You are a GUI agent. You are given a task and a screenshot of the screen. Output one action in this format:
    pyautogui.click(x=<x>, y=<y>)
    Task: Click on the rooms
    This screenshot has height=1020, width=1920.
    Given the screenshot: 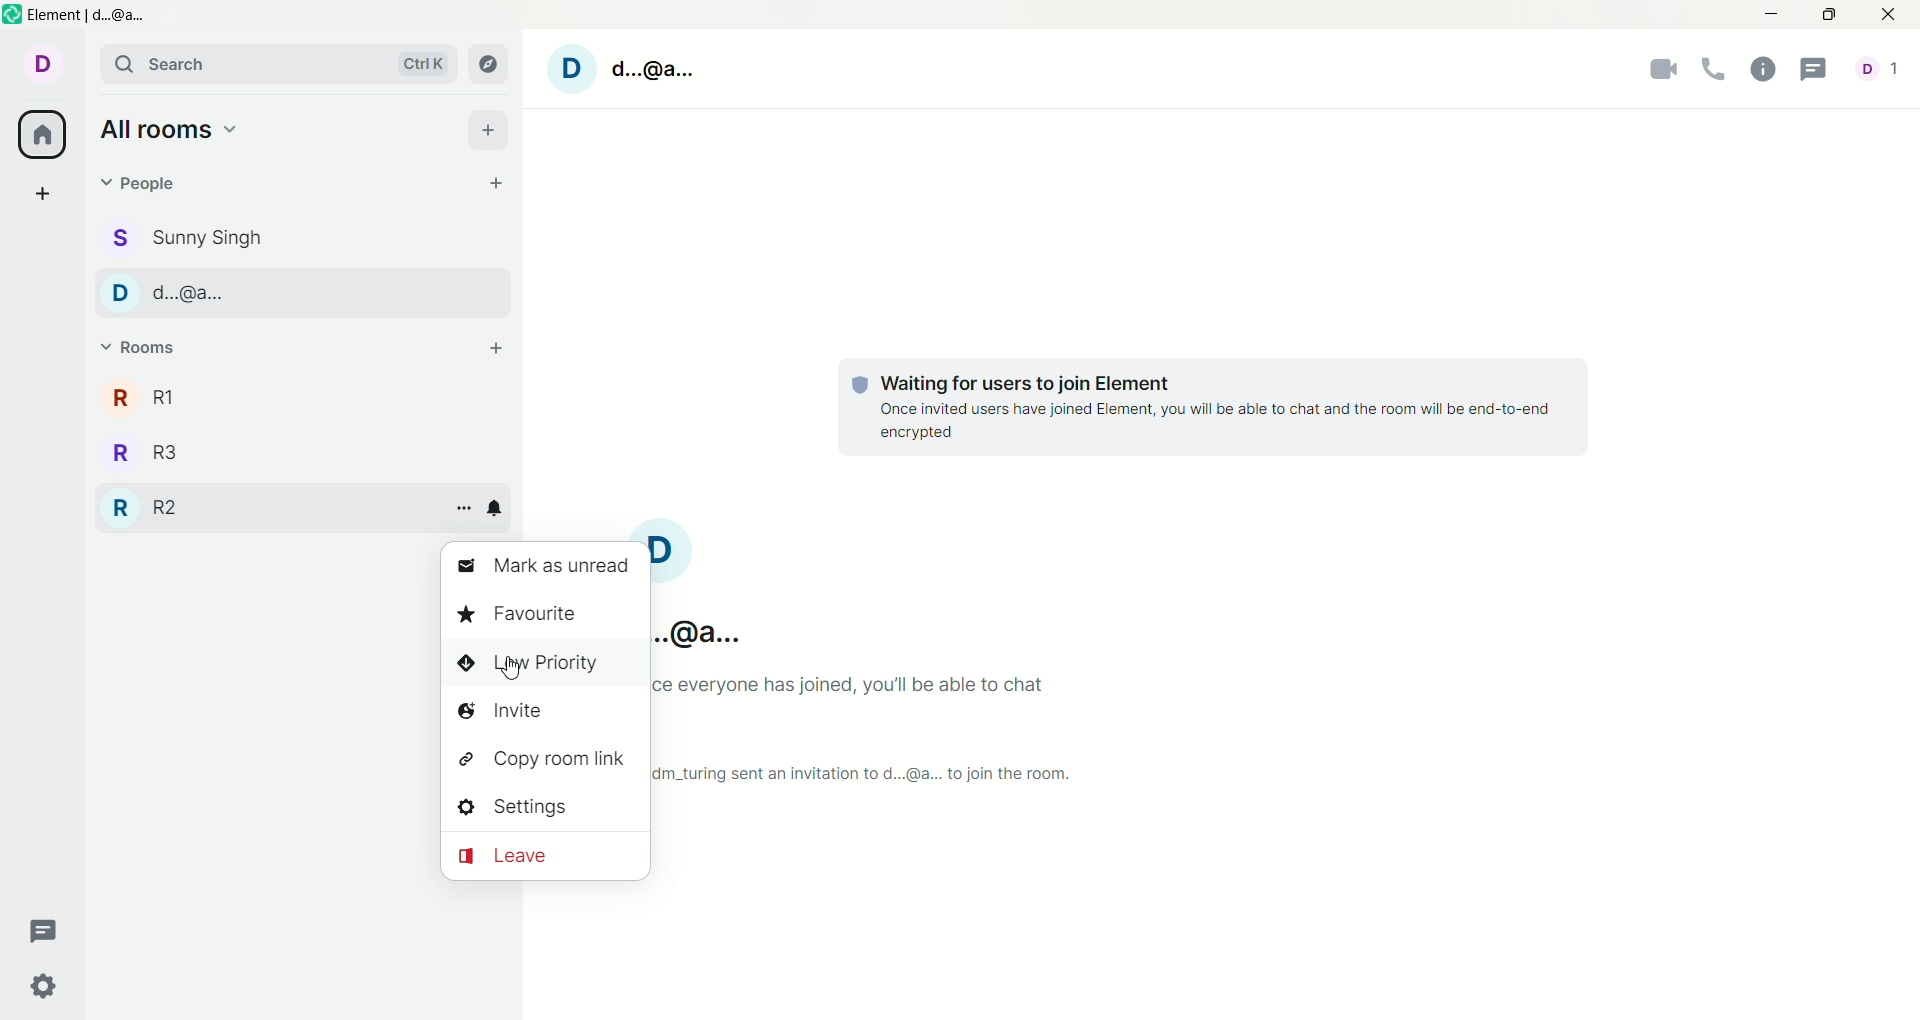 What is the action you would take?
    pyautogui.click(x=146, y=350)
    